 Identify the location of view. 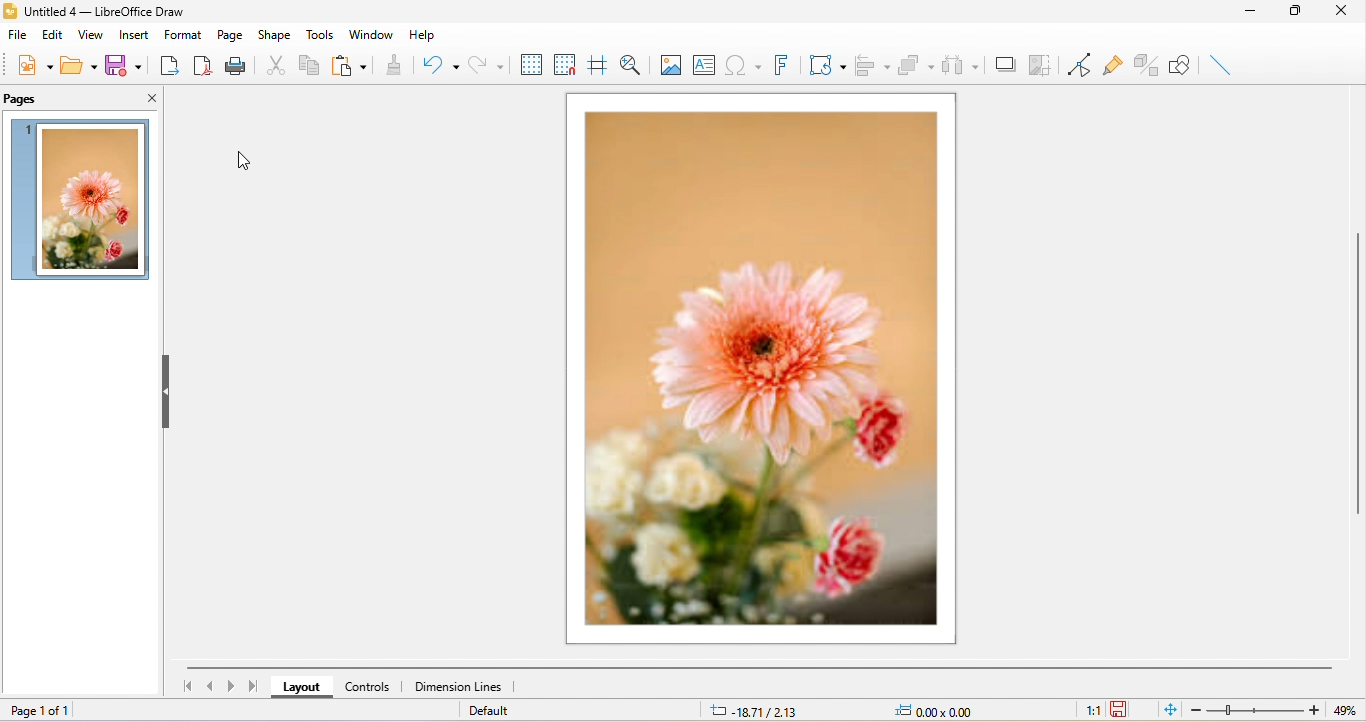
(94, 36).